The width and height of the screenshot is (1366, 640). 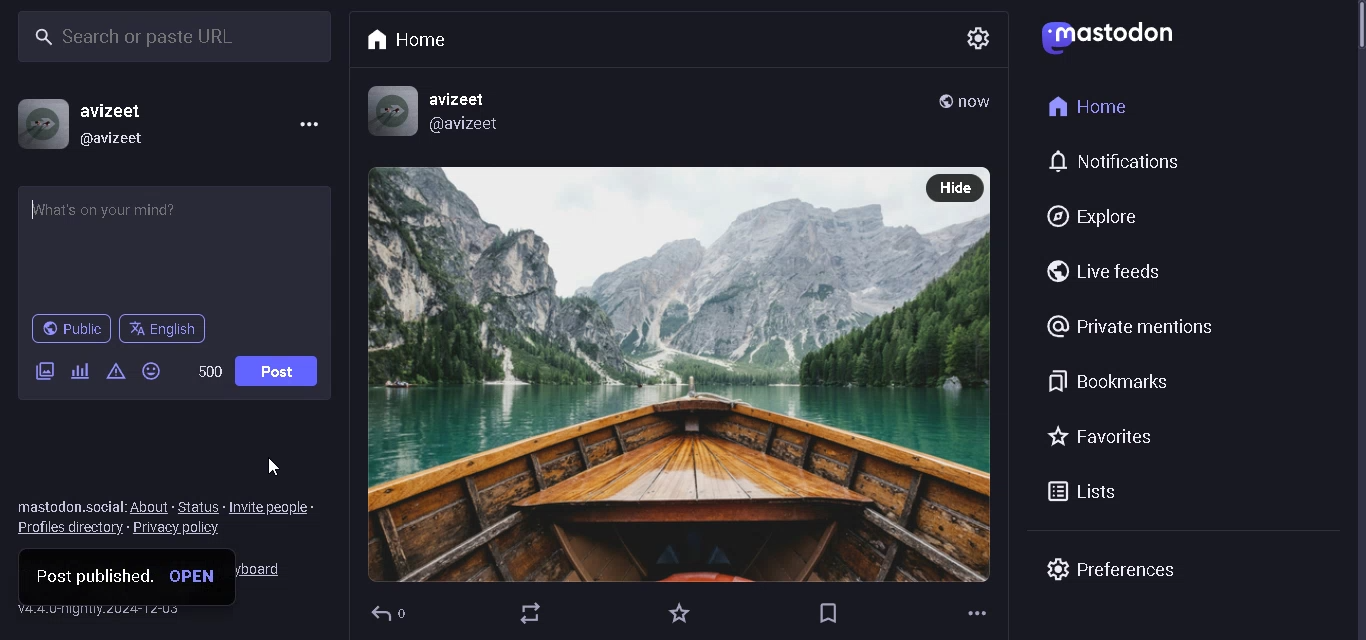 What do you see at coordinates (535, 617) in the screenshot?
I see `boost` at bounding box center [535, 617].